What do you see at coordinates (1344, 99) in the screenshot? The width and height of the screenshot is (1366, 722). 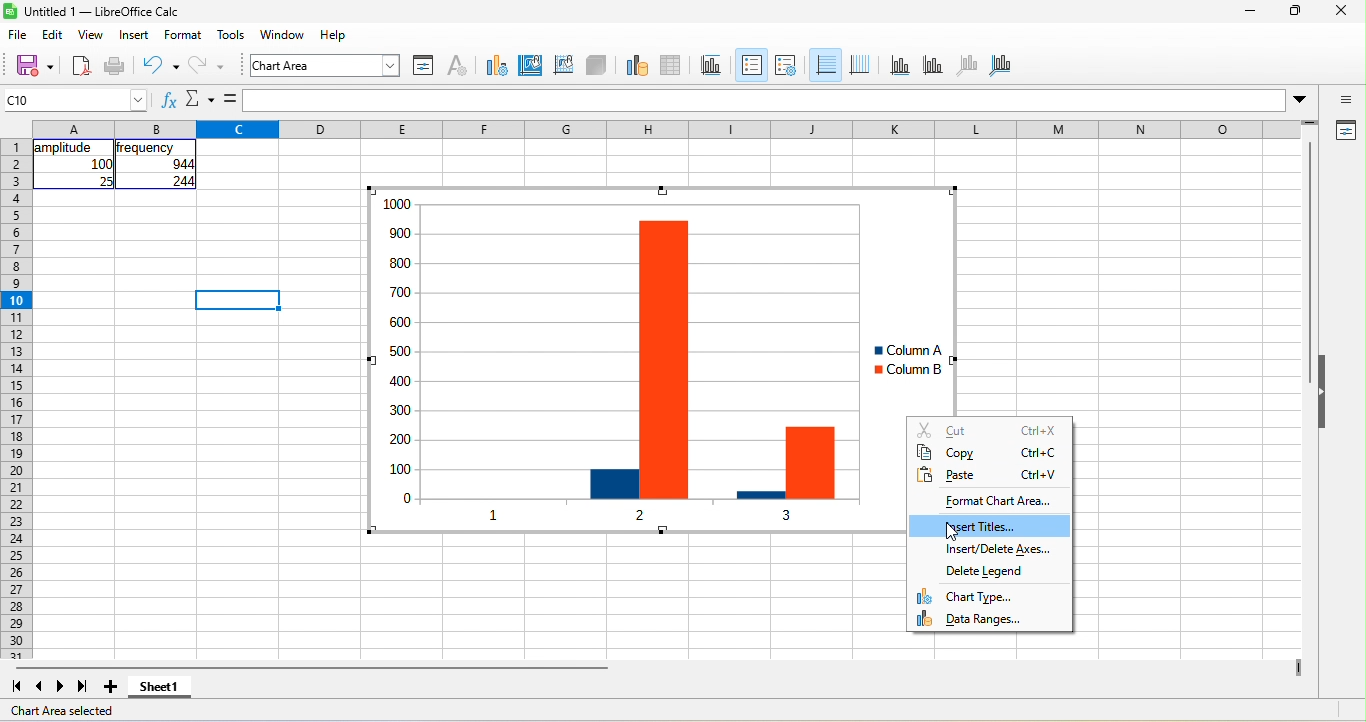 I see `sidebar settings` at bounding box center [1344, 99].